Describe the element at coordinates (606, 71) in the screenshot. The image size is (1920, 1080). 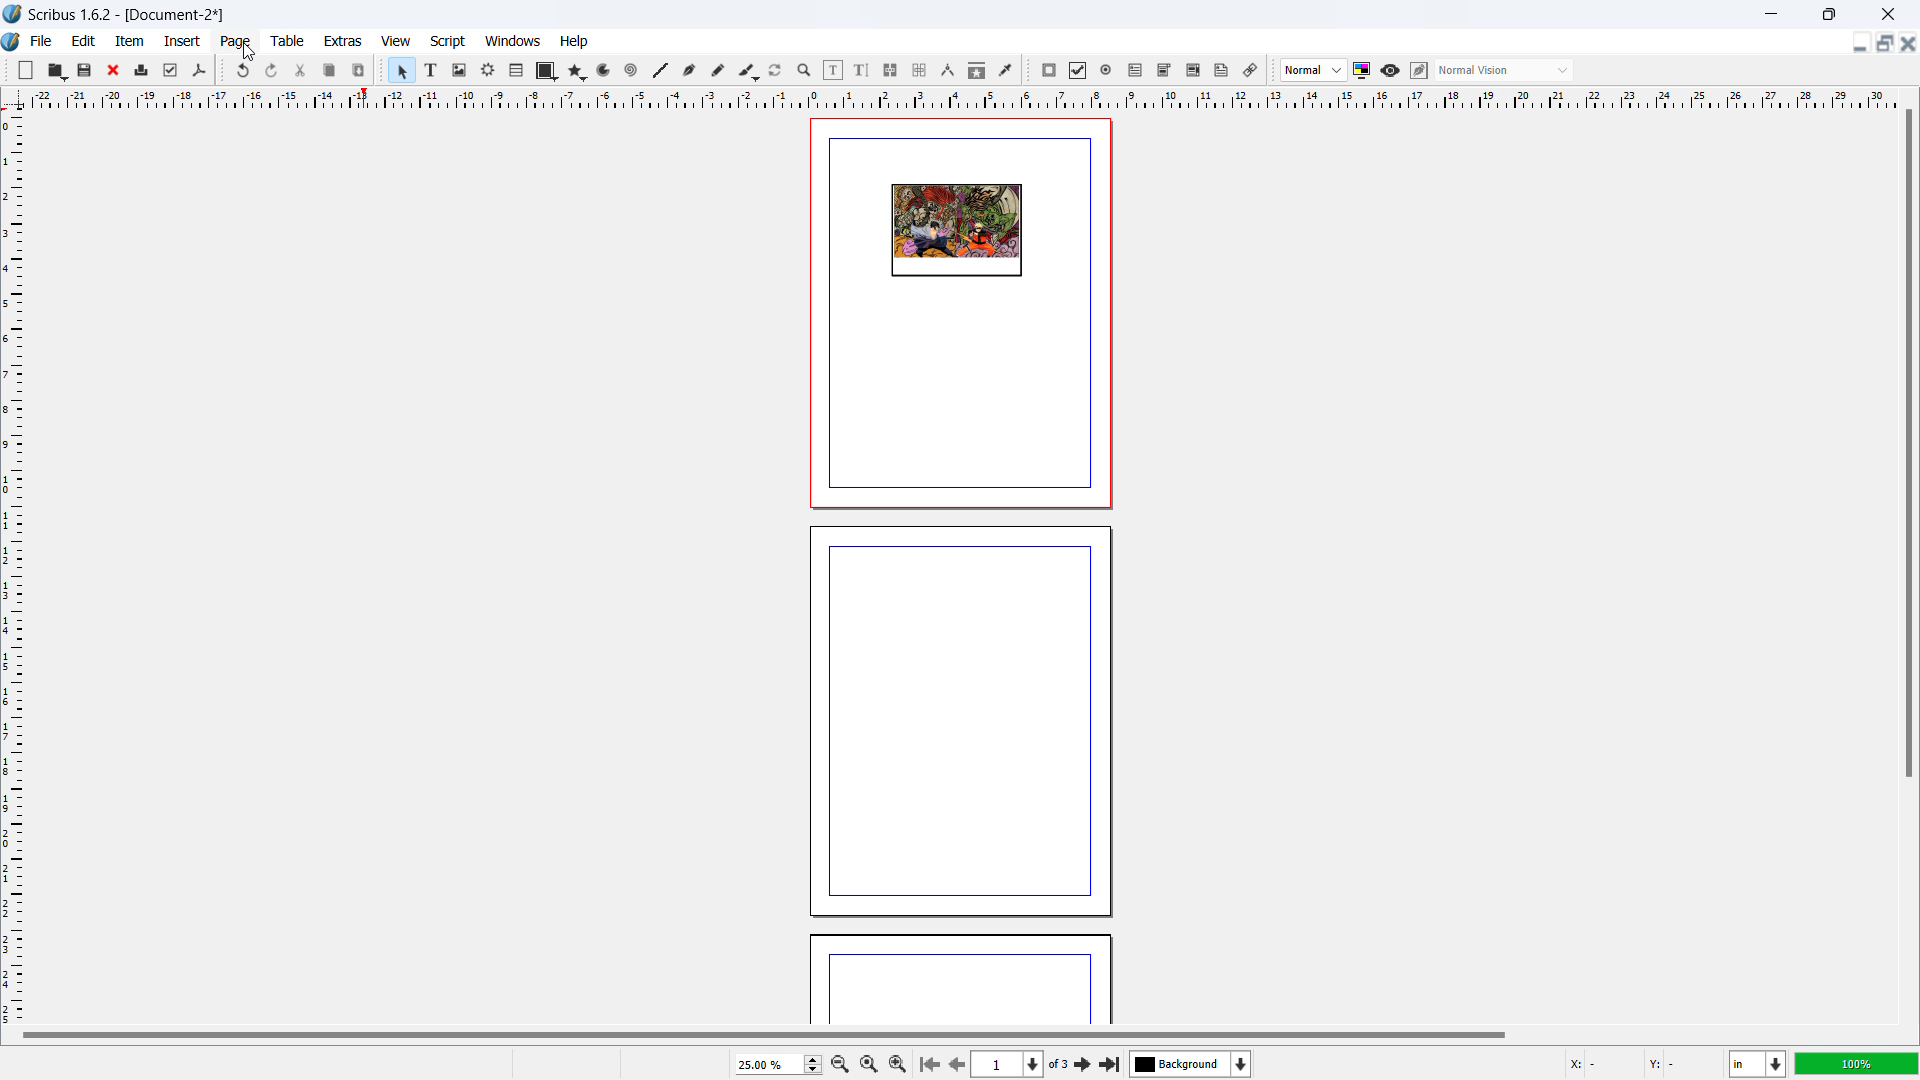
I see `curves` at that location.